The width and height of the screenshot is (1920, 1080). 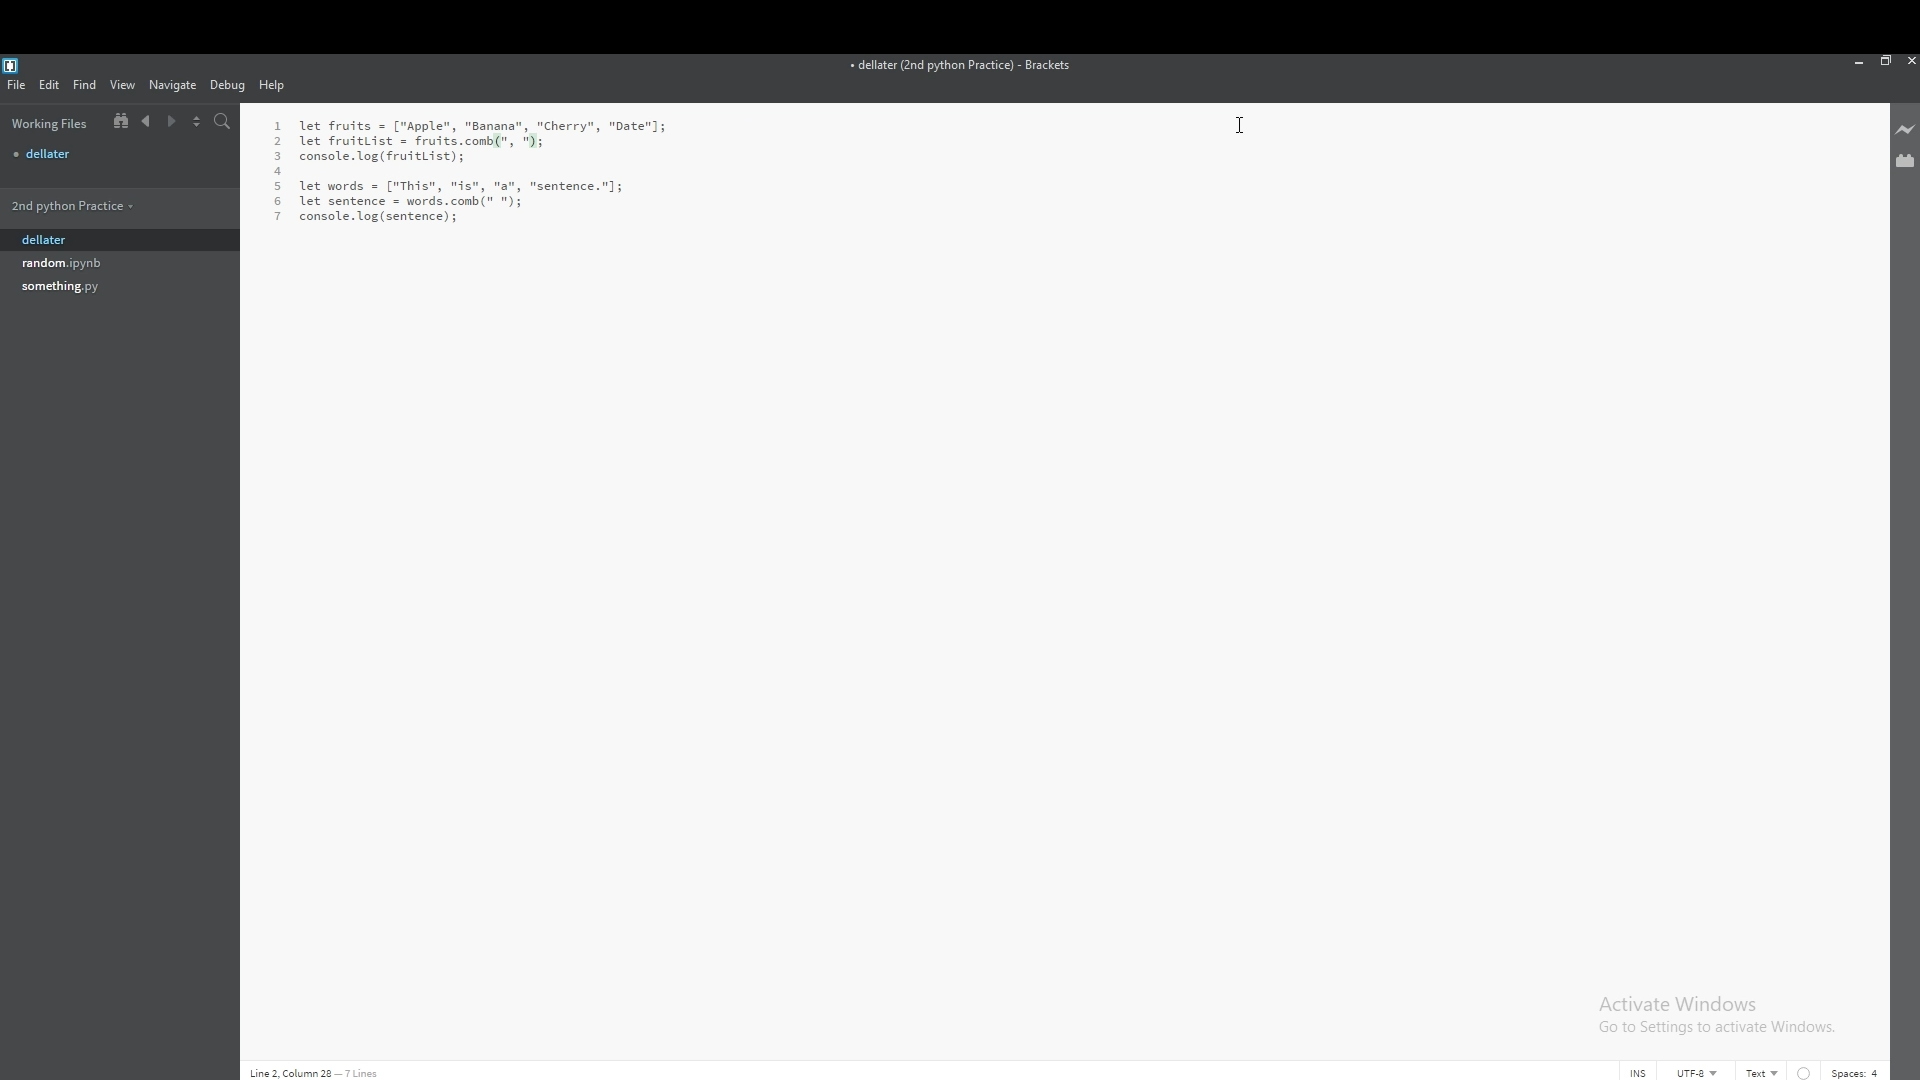 What do you see at coordinates (50, 123) in the screenshot?
I see `working files` at bounding box center [50, 123].